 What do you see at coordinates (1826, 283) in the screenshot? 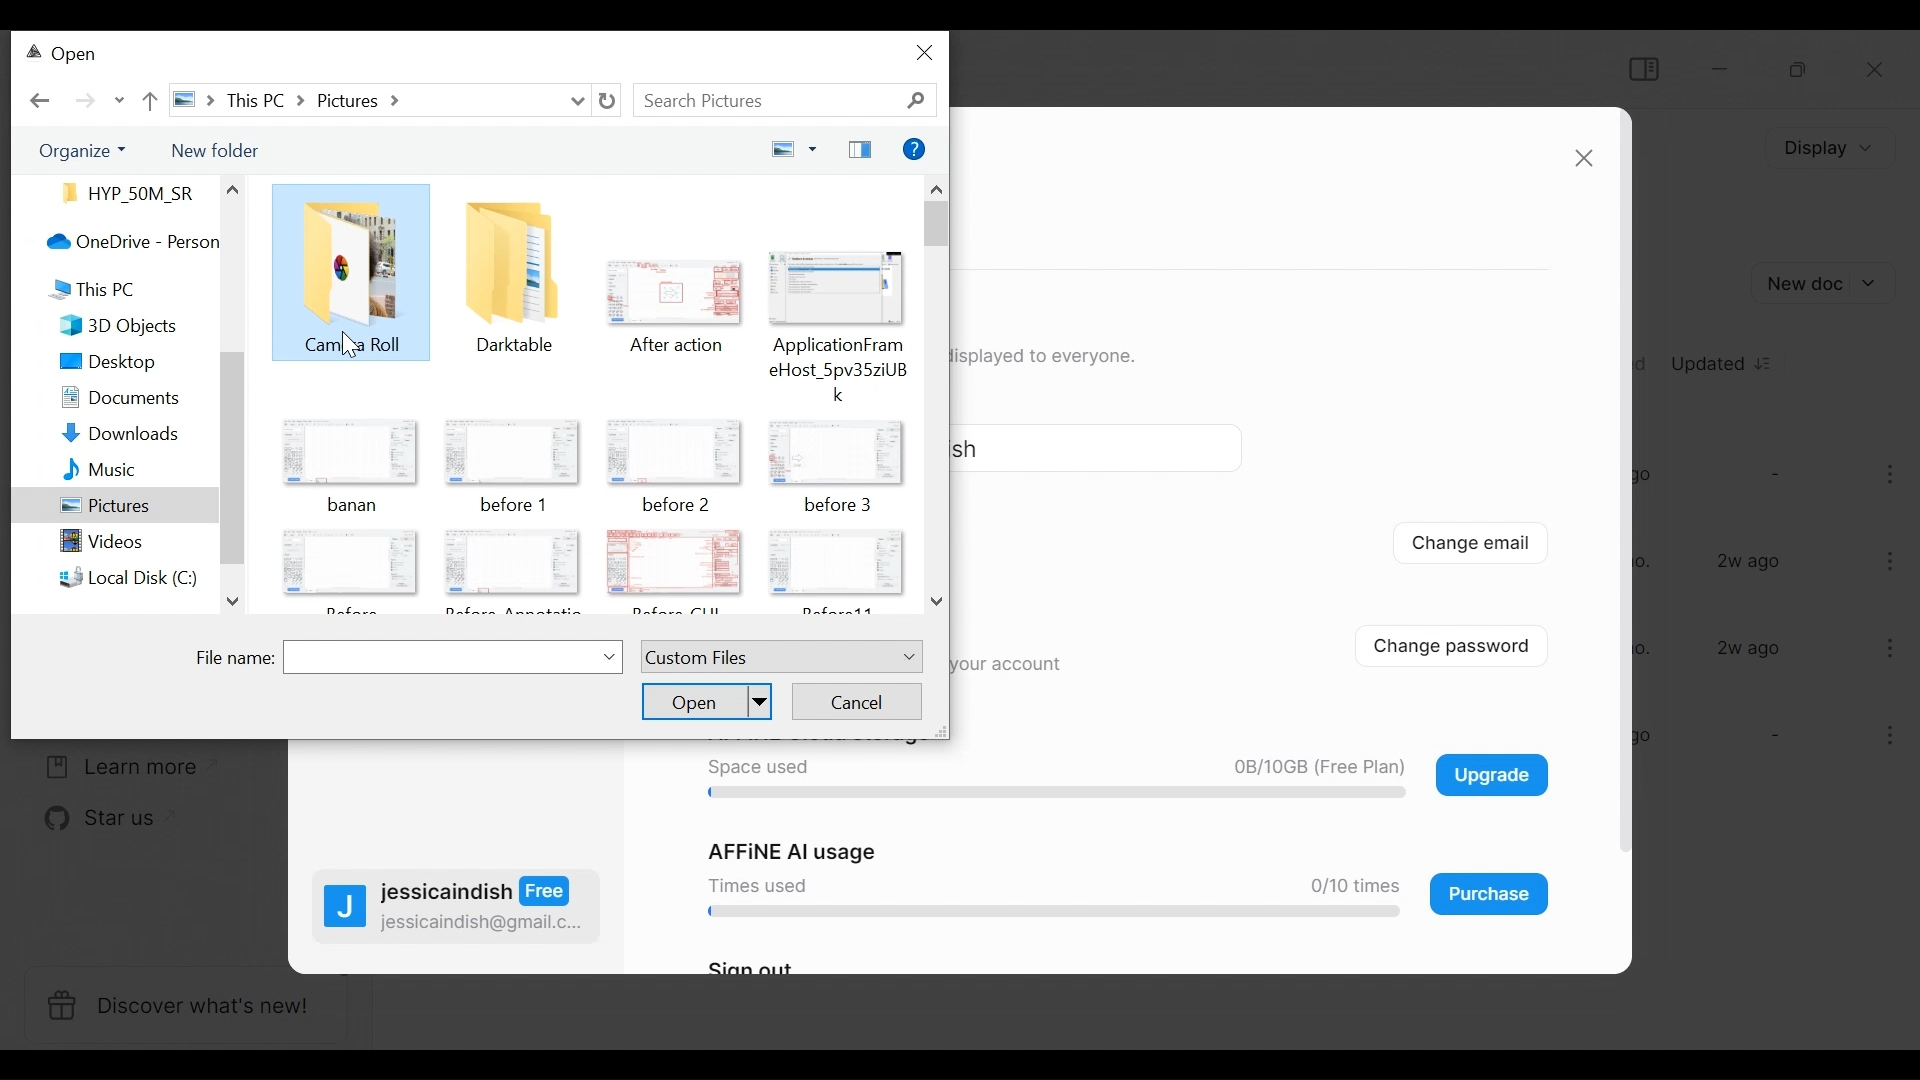
I see `Add New document` at bounding box center [1826, 283].